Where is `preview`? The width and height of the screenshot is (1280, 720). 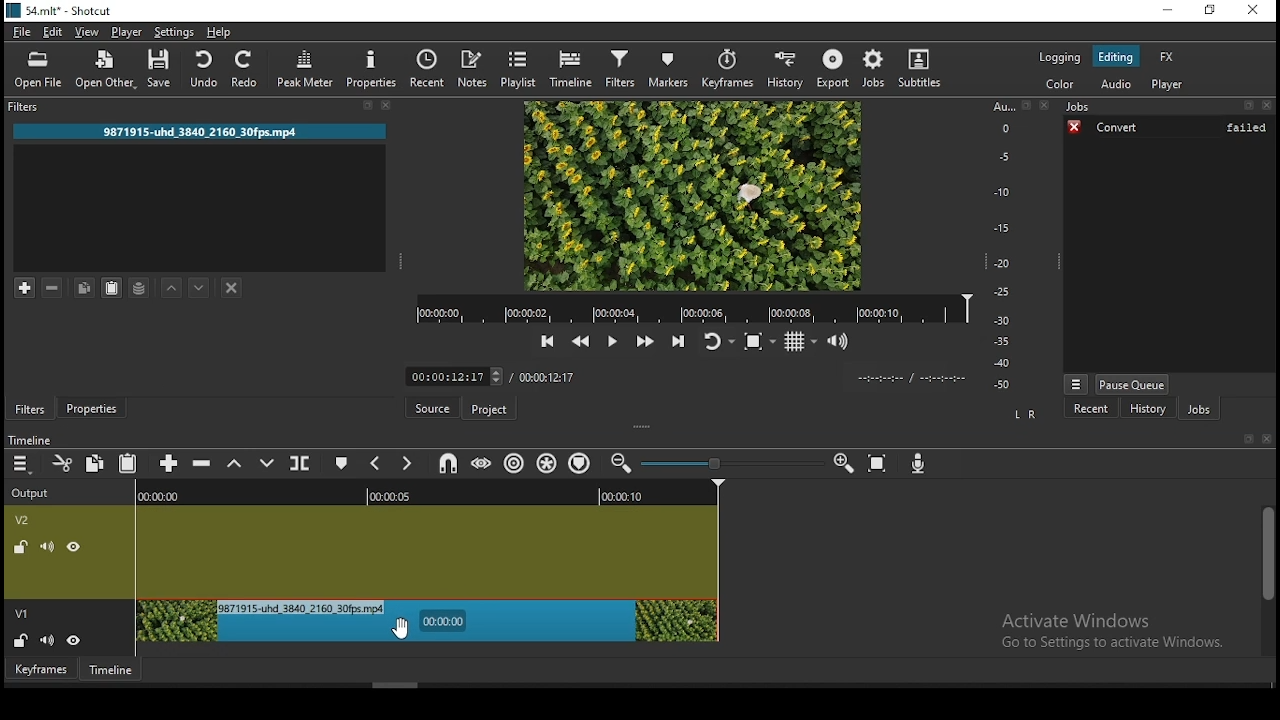
preview is located at coordinates (693, 196).